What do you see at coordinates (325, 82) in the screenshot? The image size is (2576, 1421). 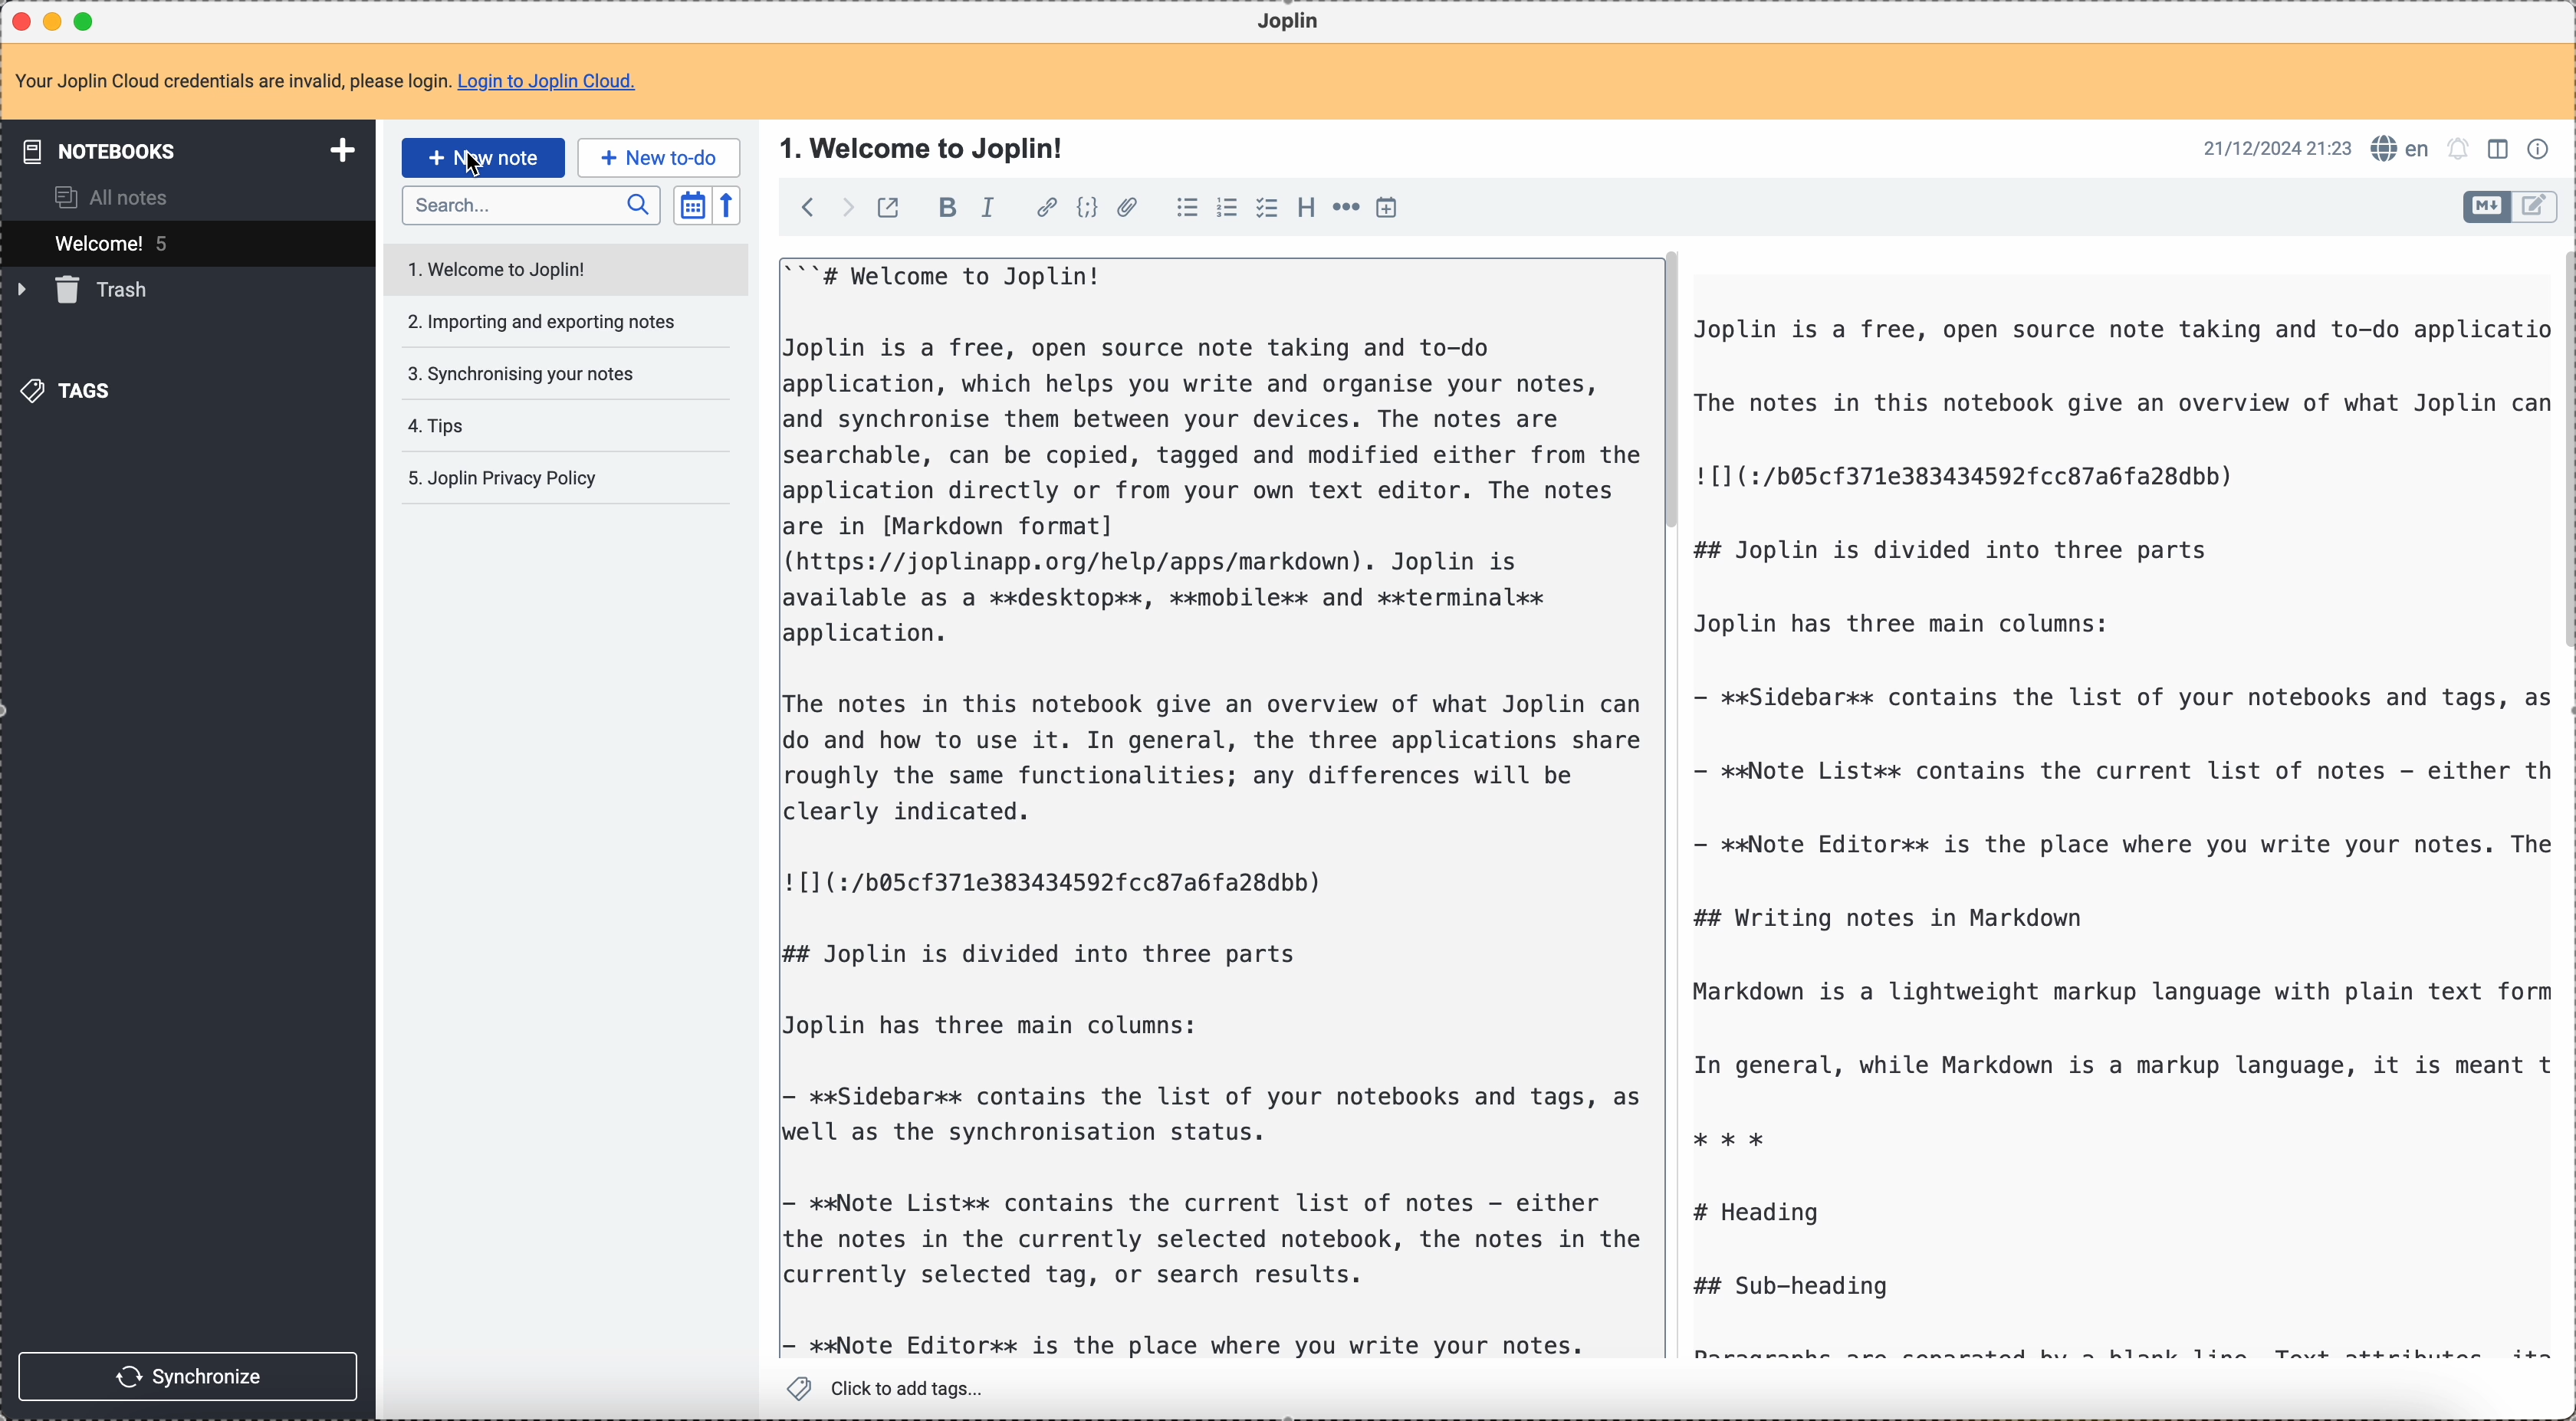 I see `note` at bounding box center [325, 82].